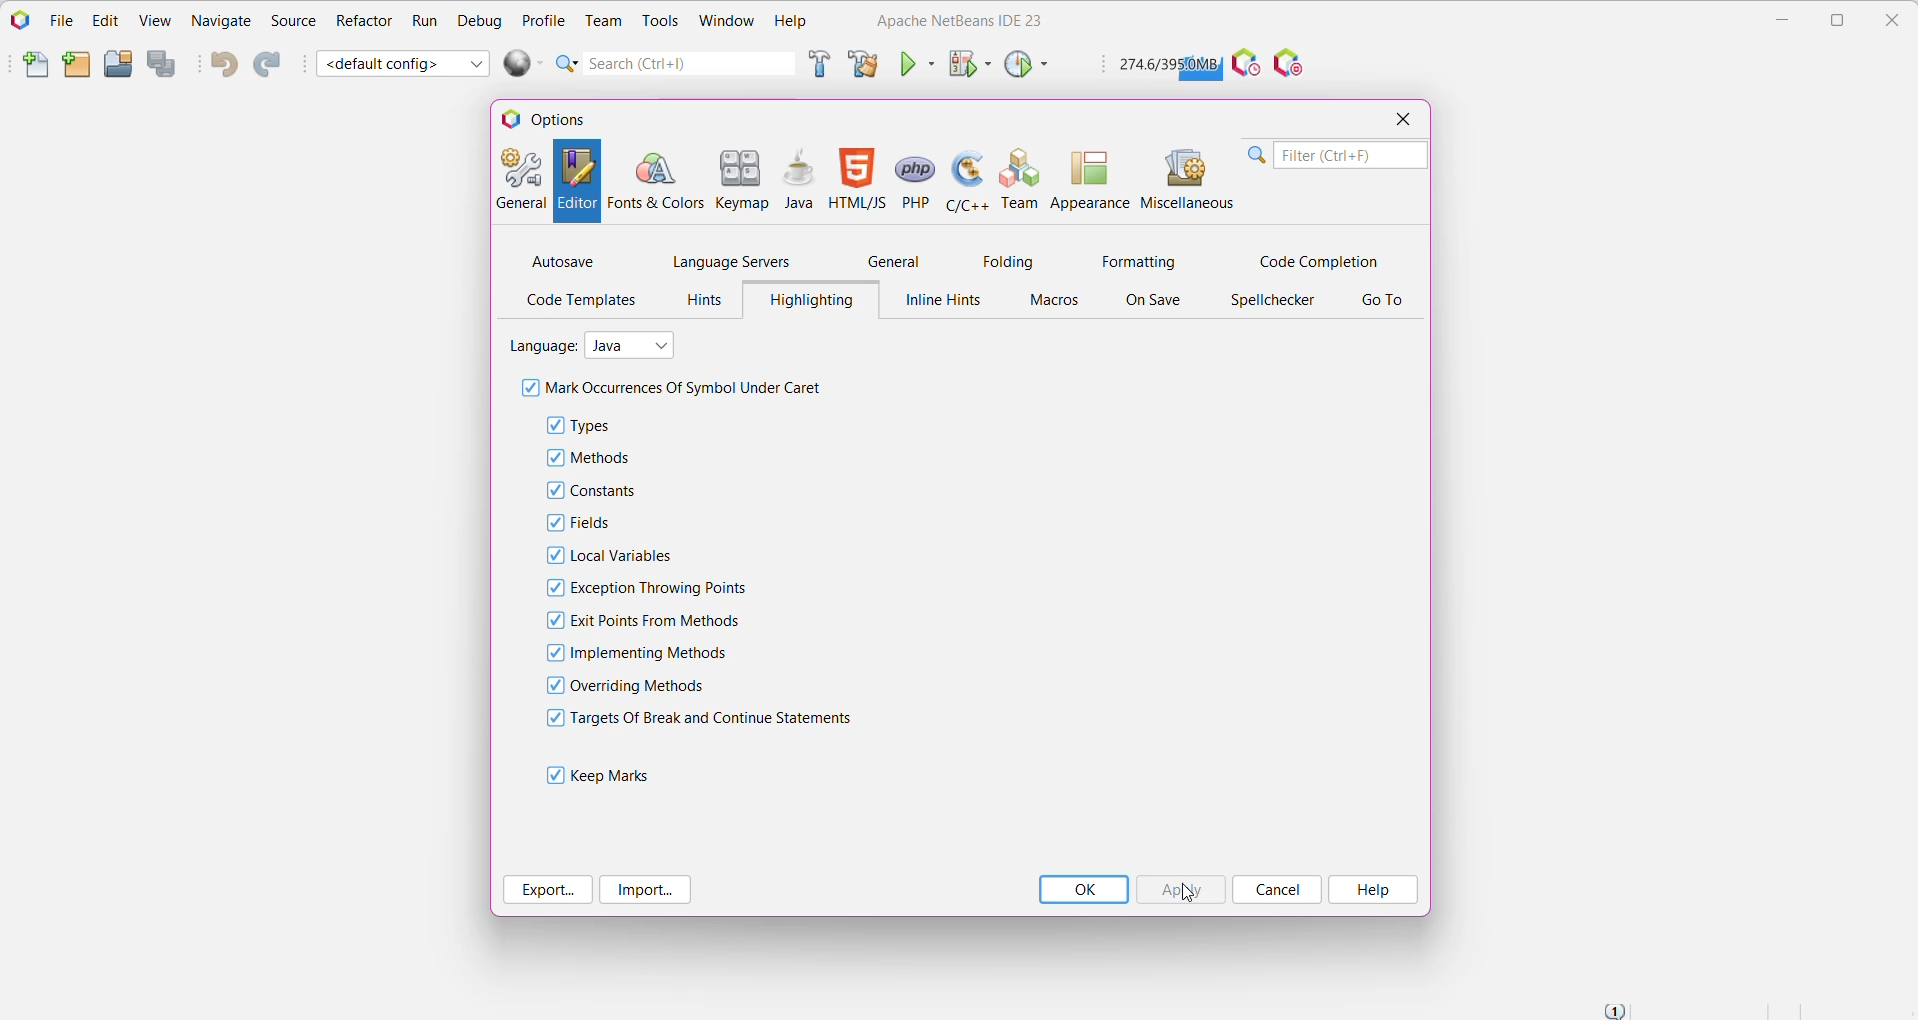  Describe the element at coordinates (552, 555) in the screenshot. I see `checkbox` at that location.